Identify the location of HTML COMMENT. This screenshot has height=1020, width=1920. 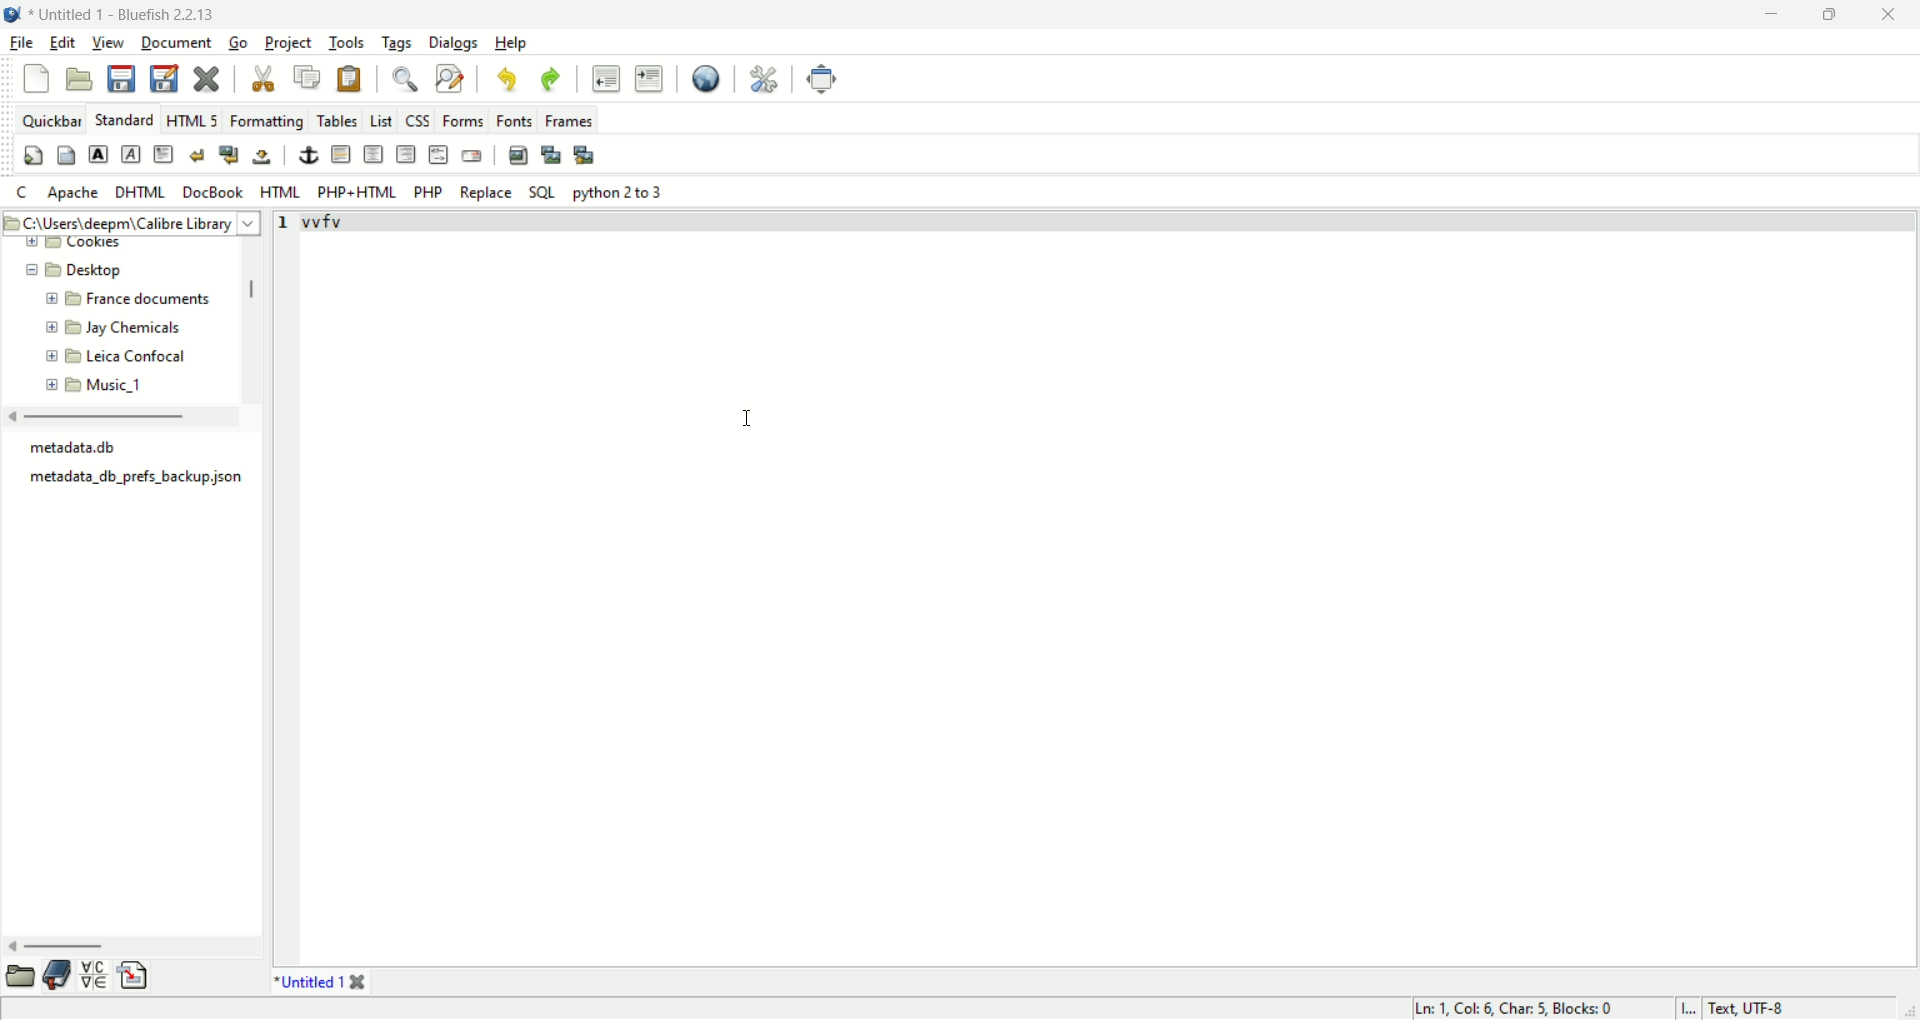
(436, 153).